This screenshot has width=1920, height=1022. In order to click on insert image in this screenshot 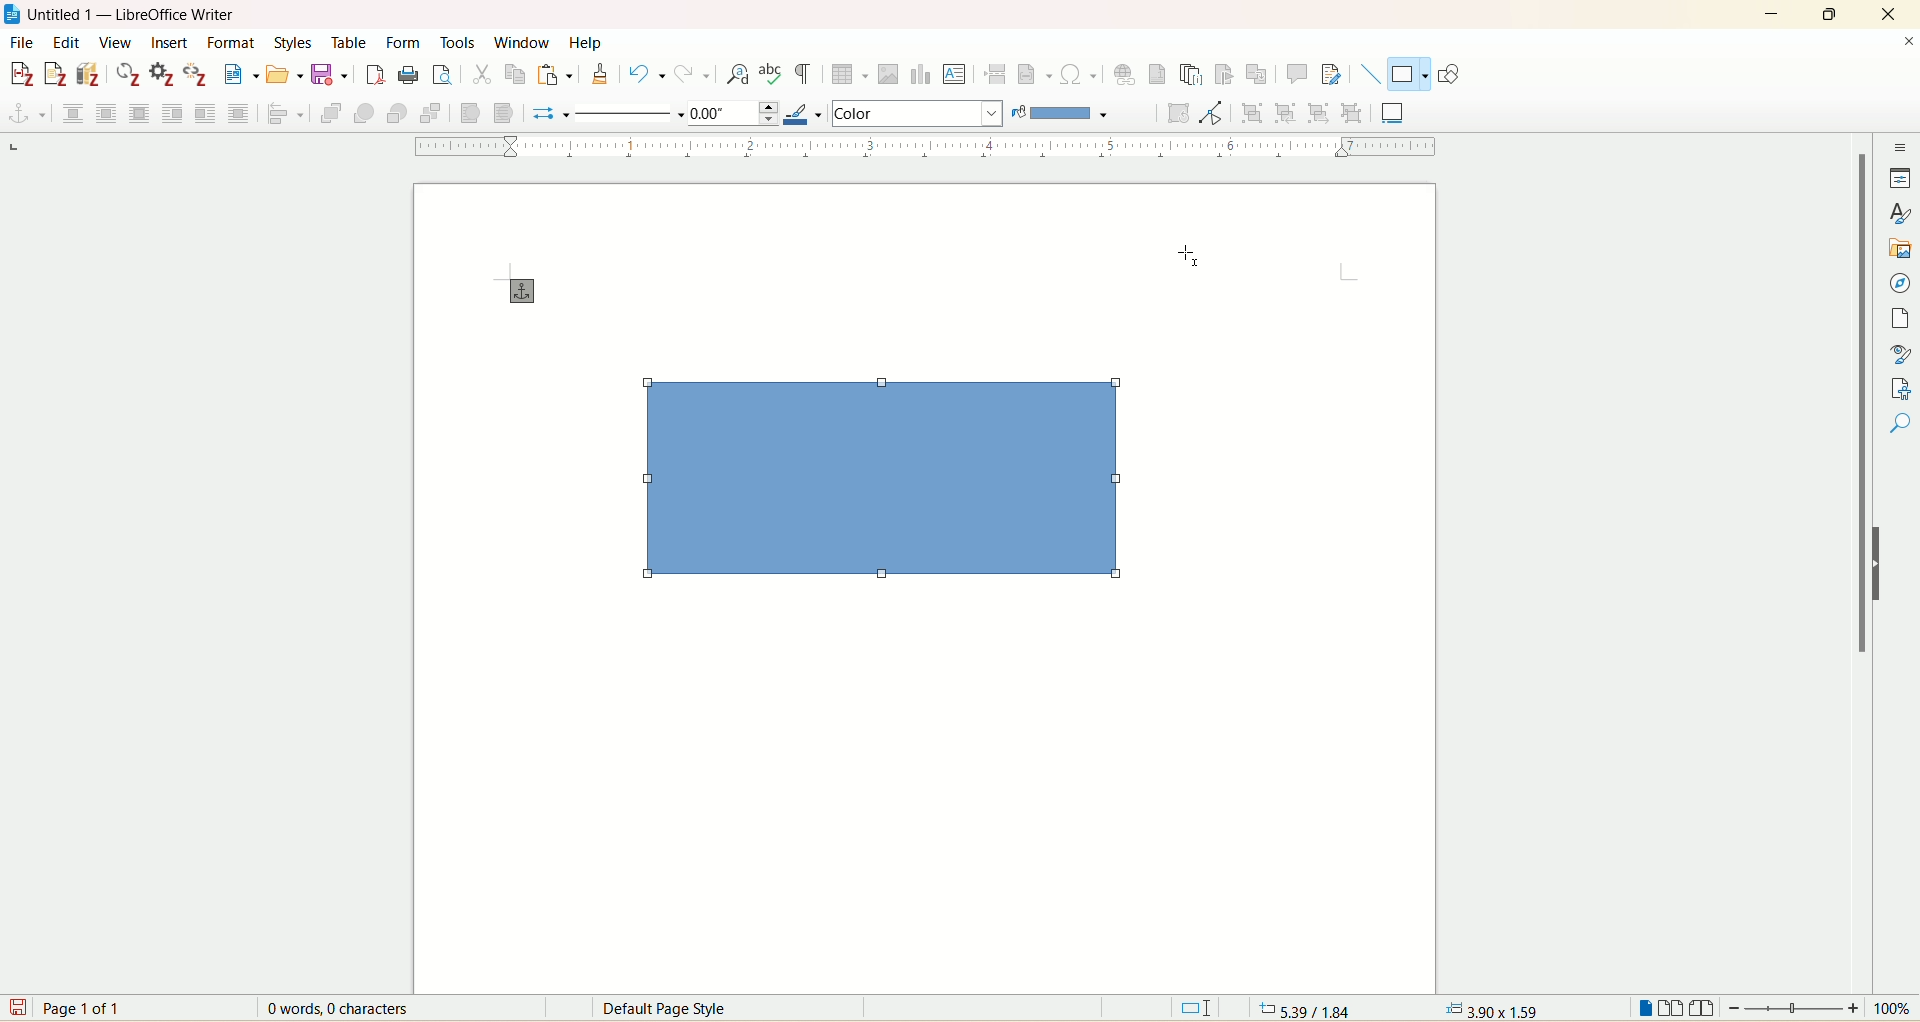, I will do `click(891, 73)`.